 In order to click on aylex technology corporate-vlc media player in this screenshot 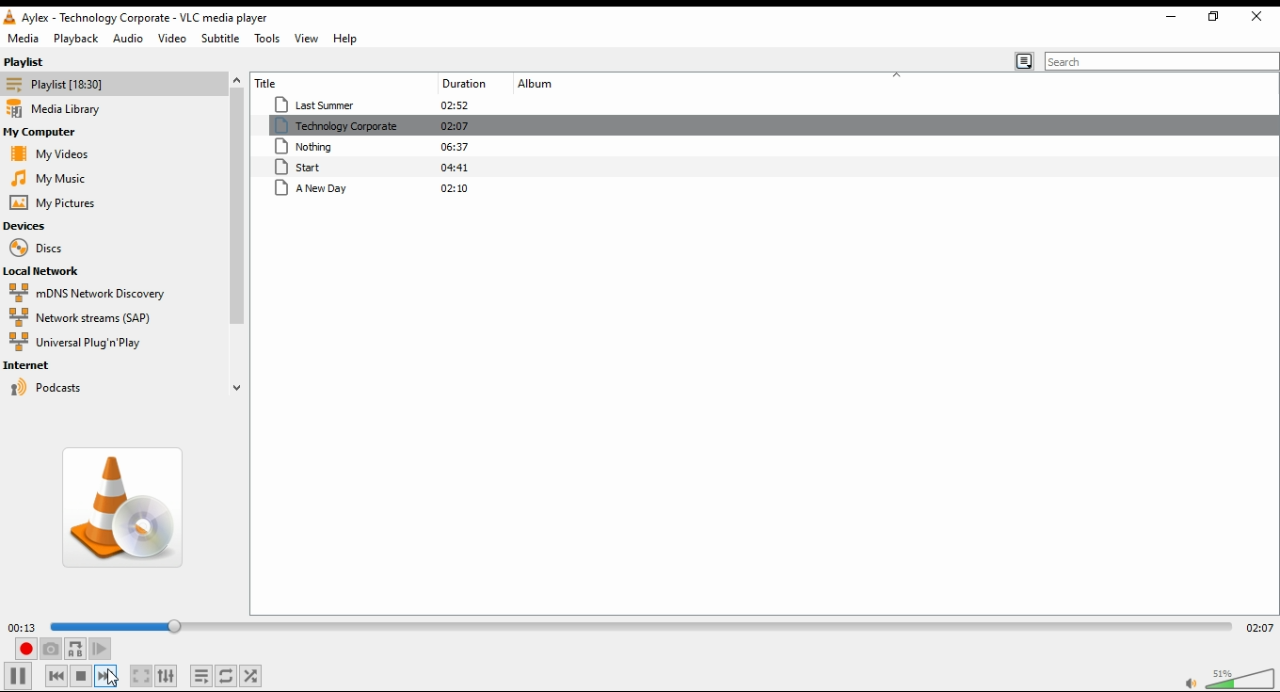, I will do `click(158, 20)`.